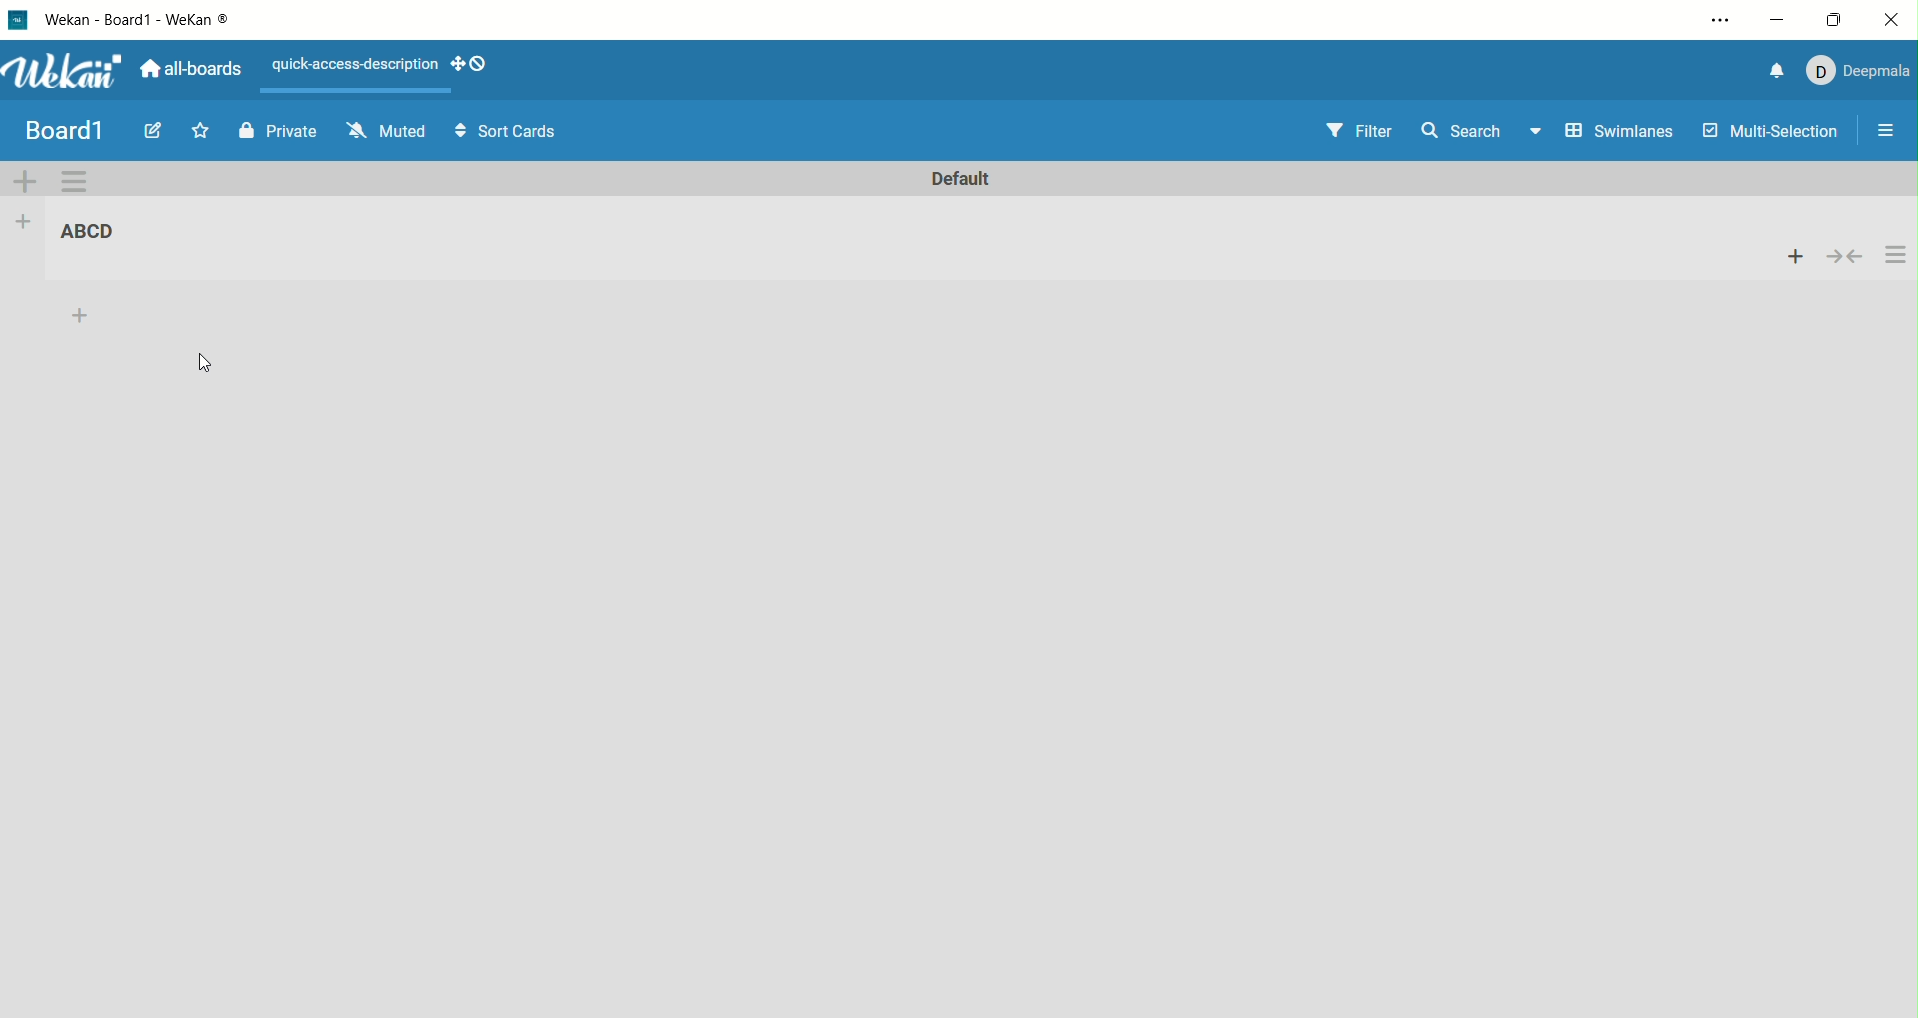 This screenshot has width=1918, height=1018. Describe the element at coordinates (15, 22) in the screenshot. I see `logo` at that location.